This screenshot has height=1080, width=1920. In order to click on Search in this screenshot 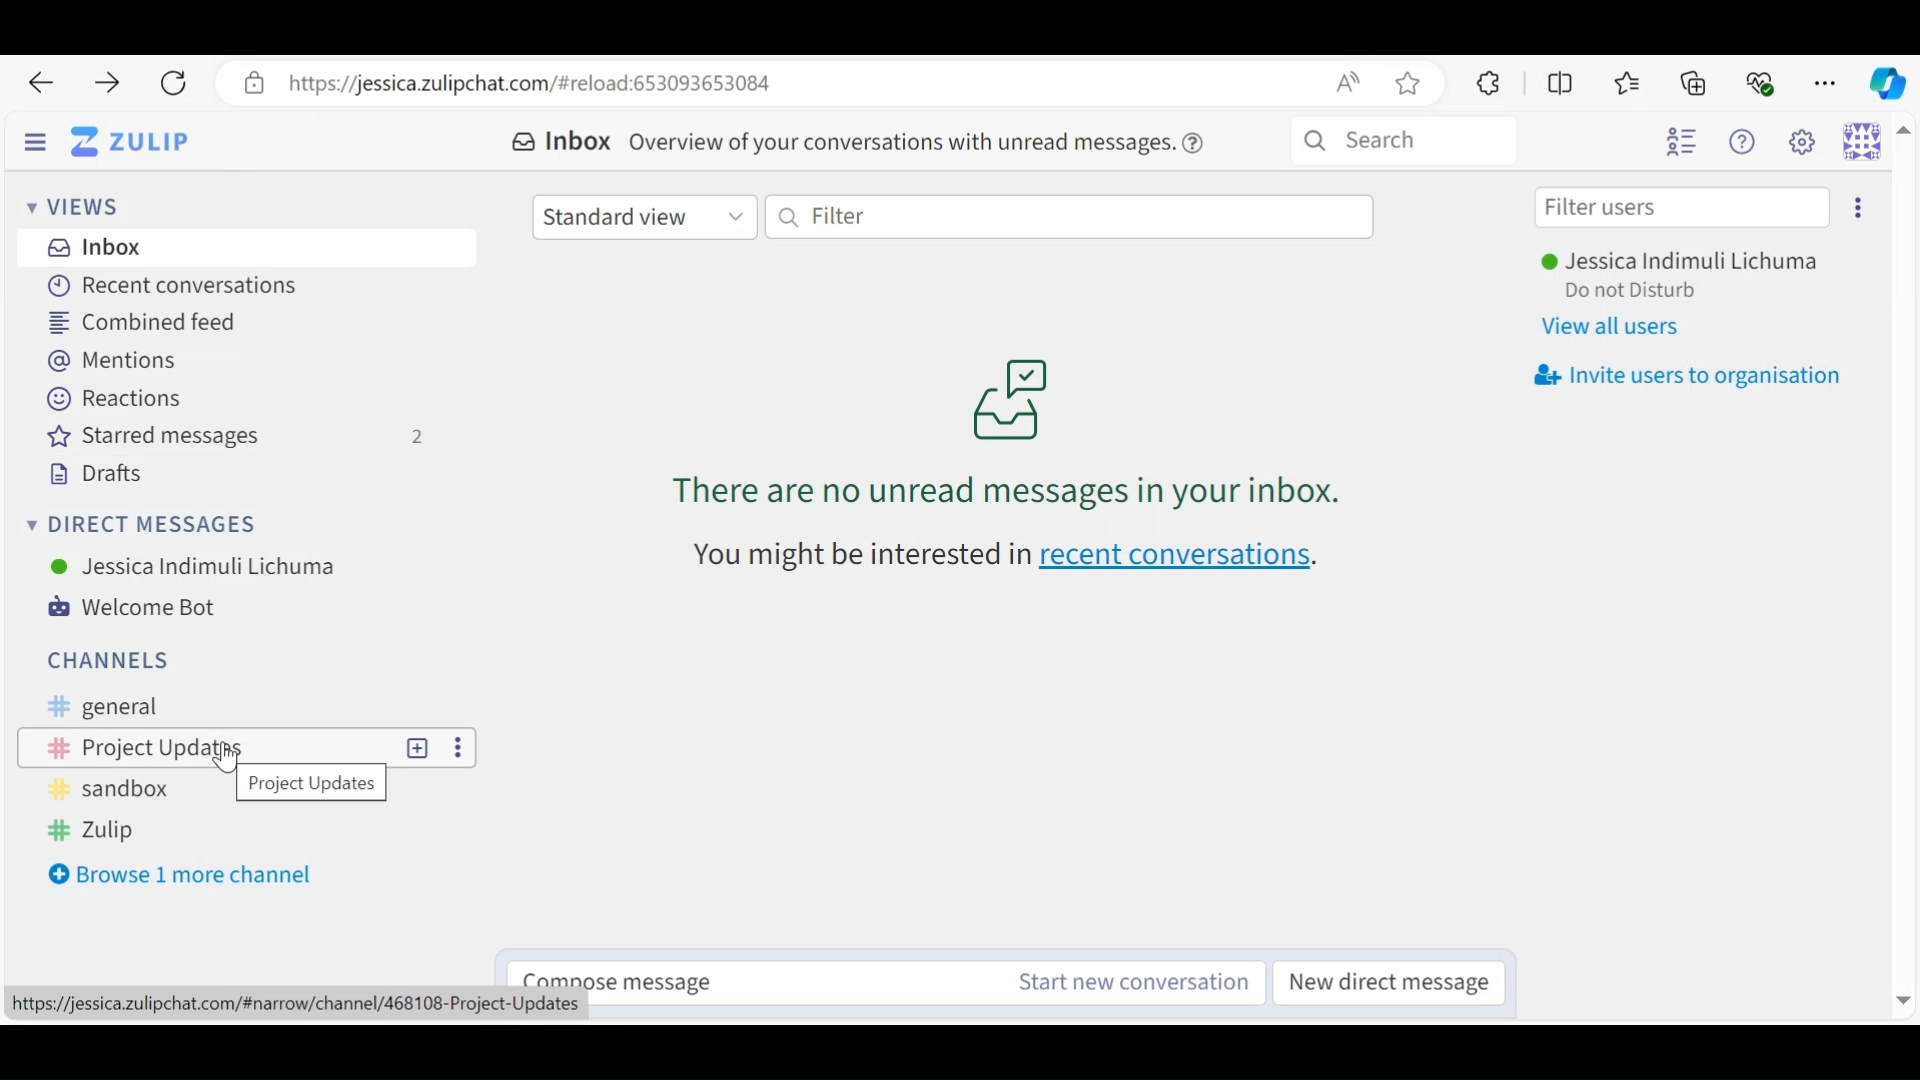, I will do `click(1403, 141)`.